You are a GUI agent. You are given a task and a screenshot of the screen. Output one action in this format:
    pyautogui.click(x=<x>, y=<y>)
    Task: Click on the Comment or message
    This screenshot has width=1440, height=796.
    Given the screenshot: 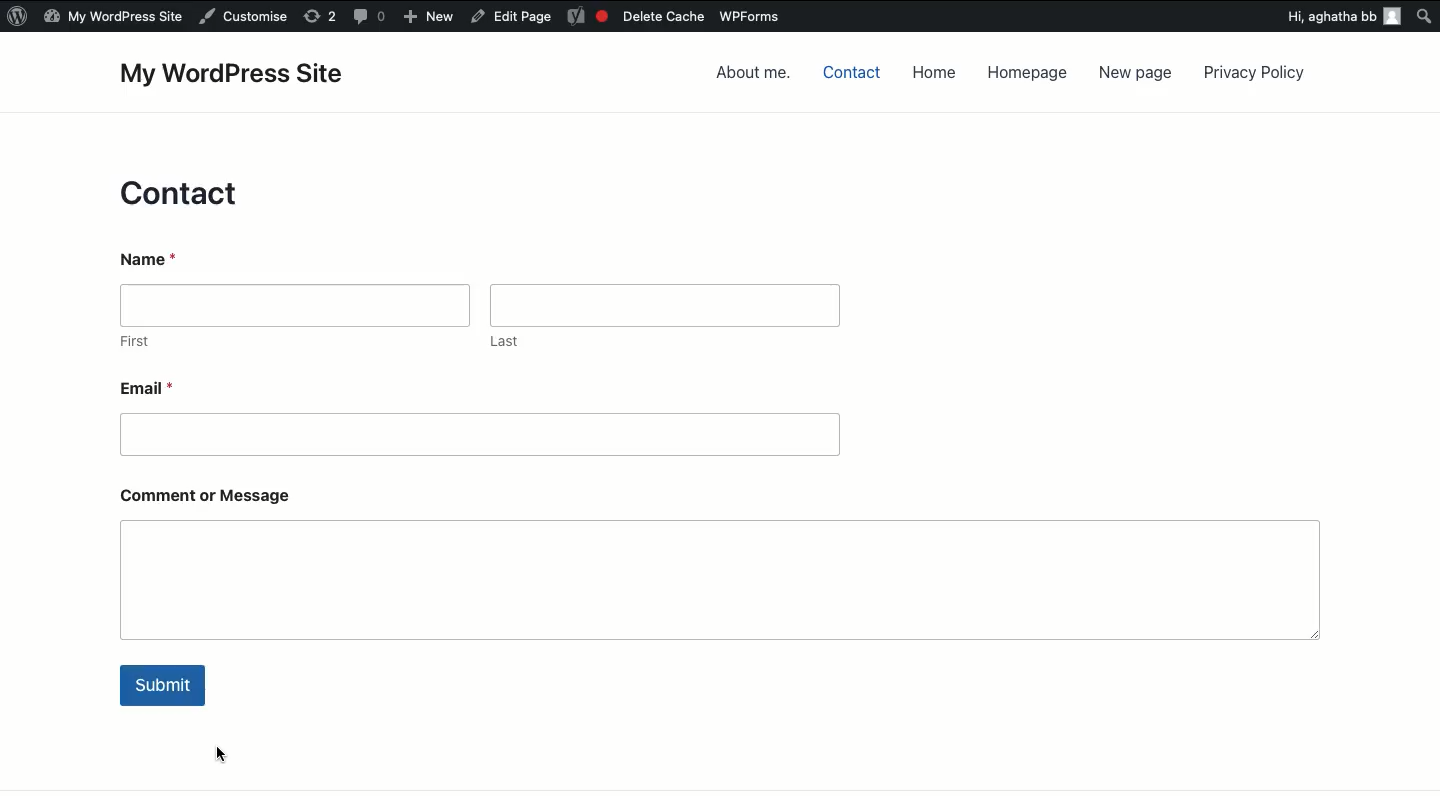 What is the action you would take?
    pyautogui.click(x=719, y=559)
    